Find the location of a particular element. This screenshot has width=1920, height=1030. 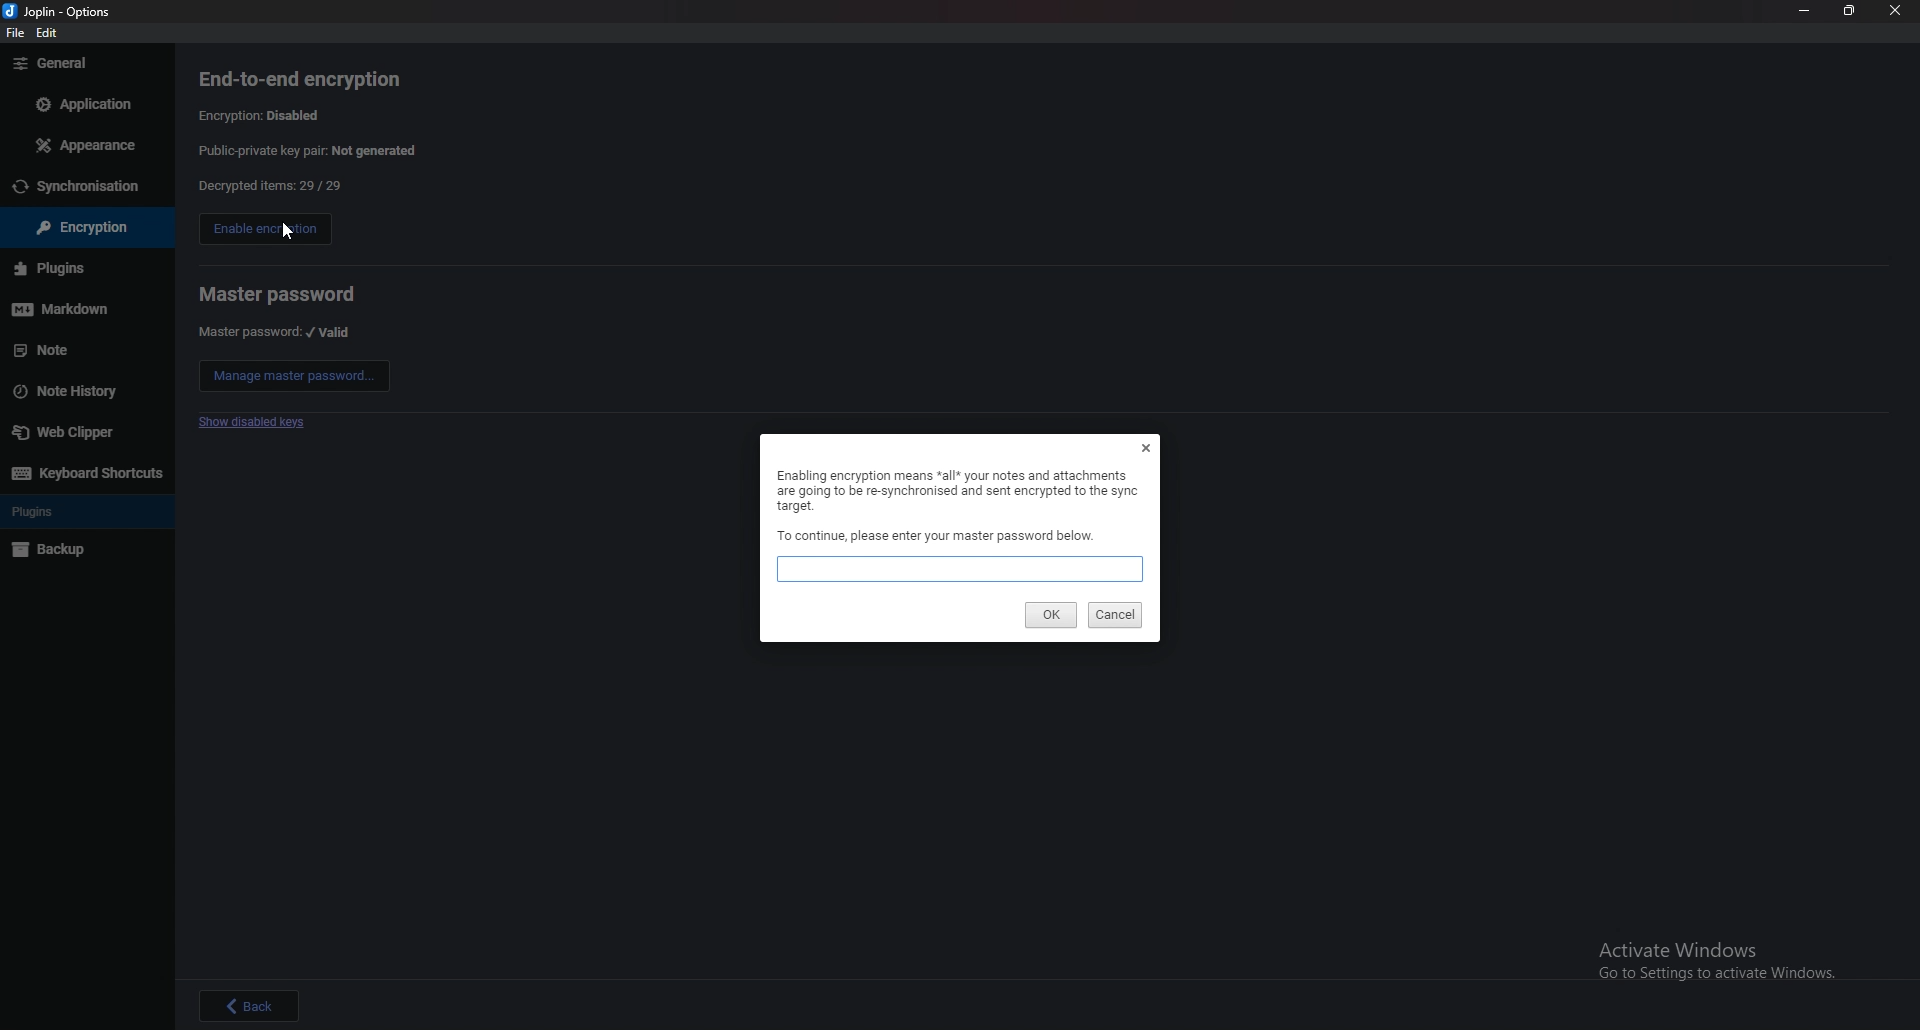

 is located at coordinates (83, 146).